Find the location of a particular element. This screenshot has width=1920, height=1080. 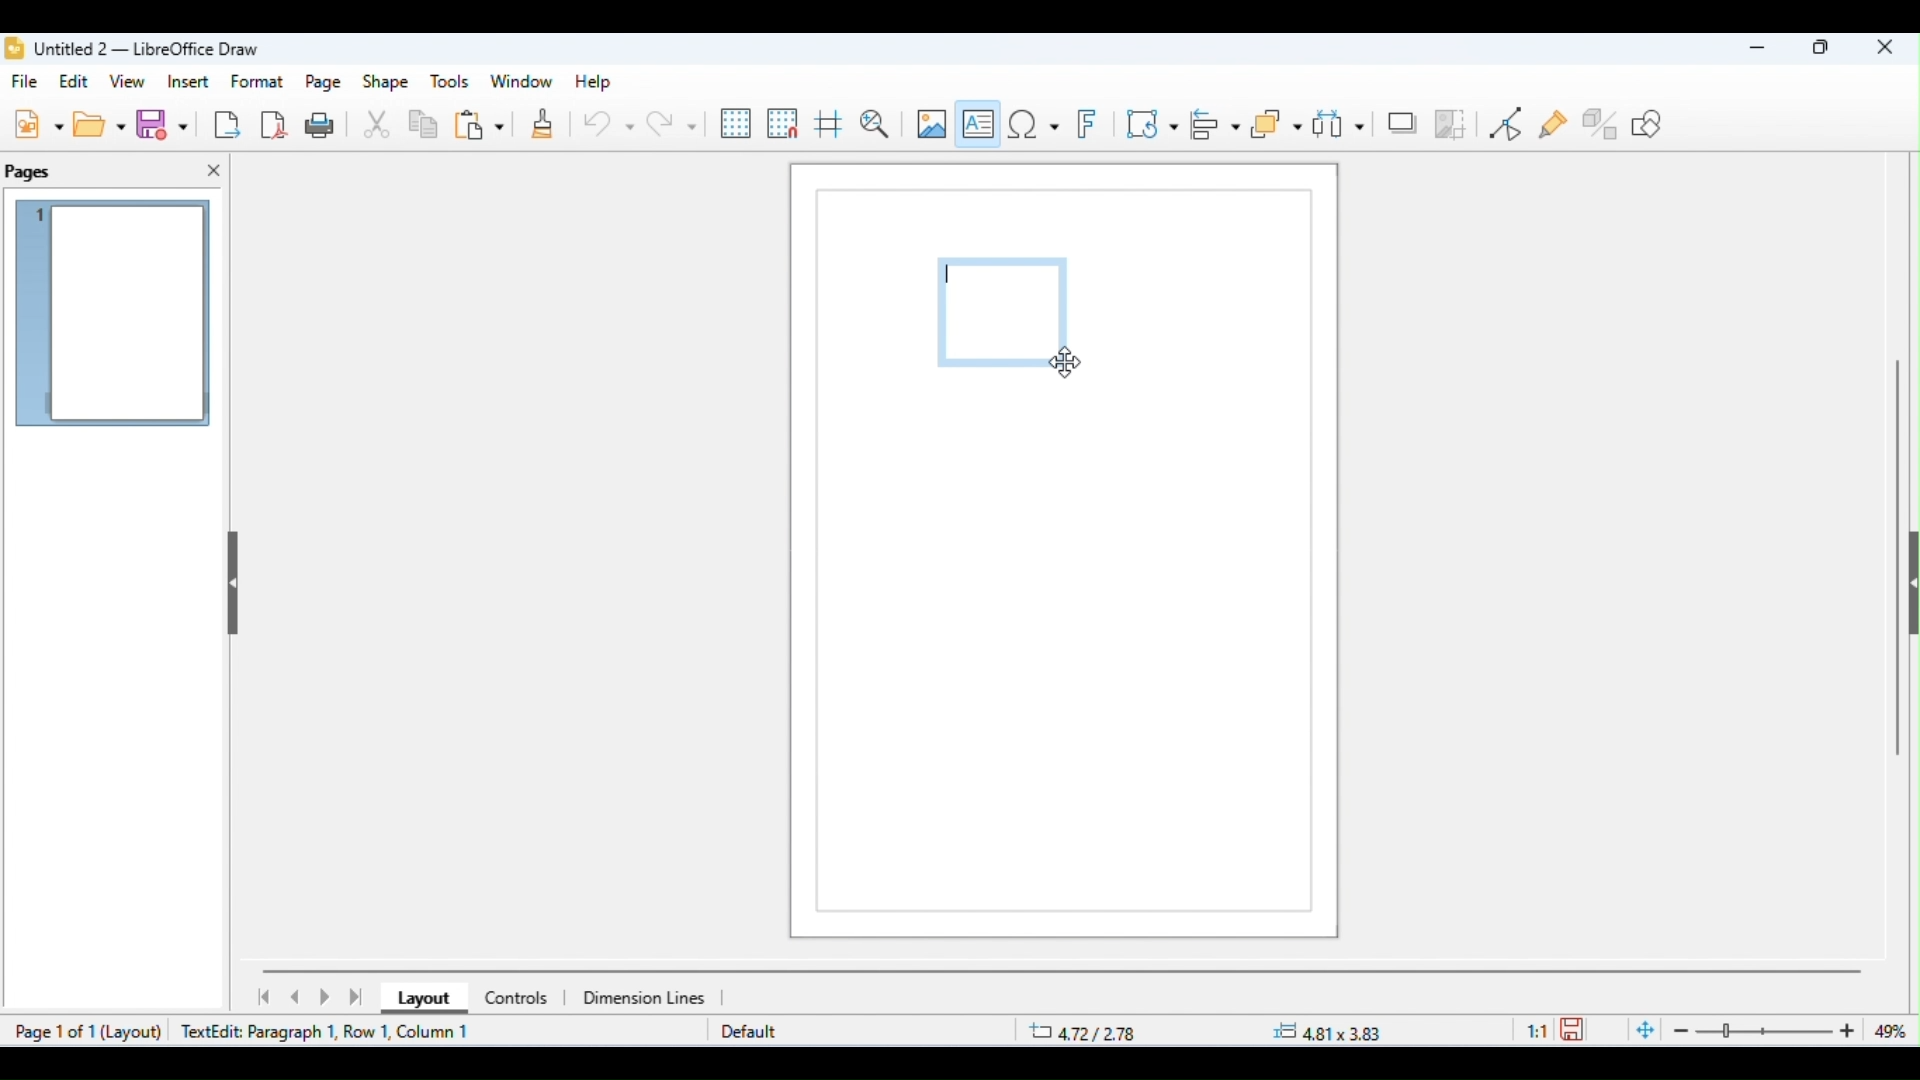

print is located at coordinates (324, 124).